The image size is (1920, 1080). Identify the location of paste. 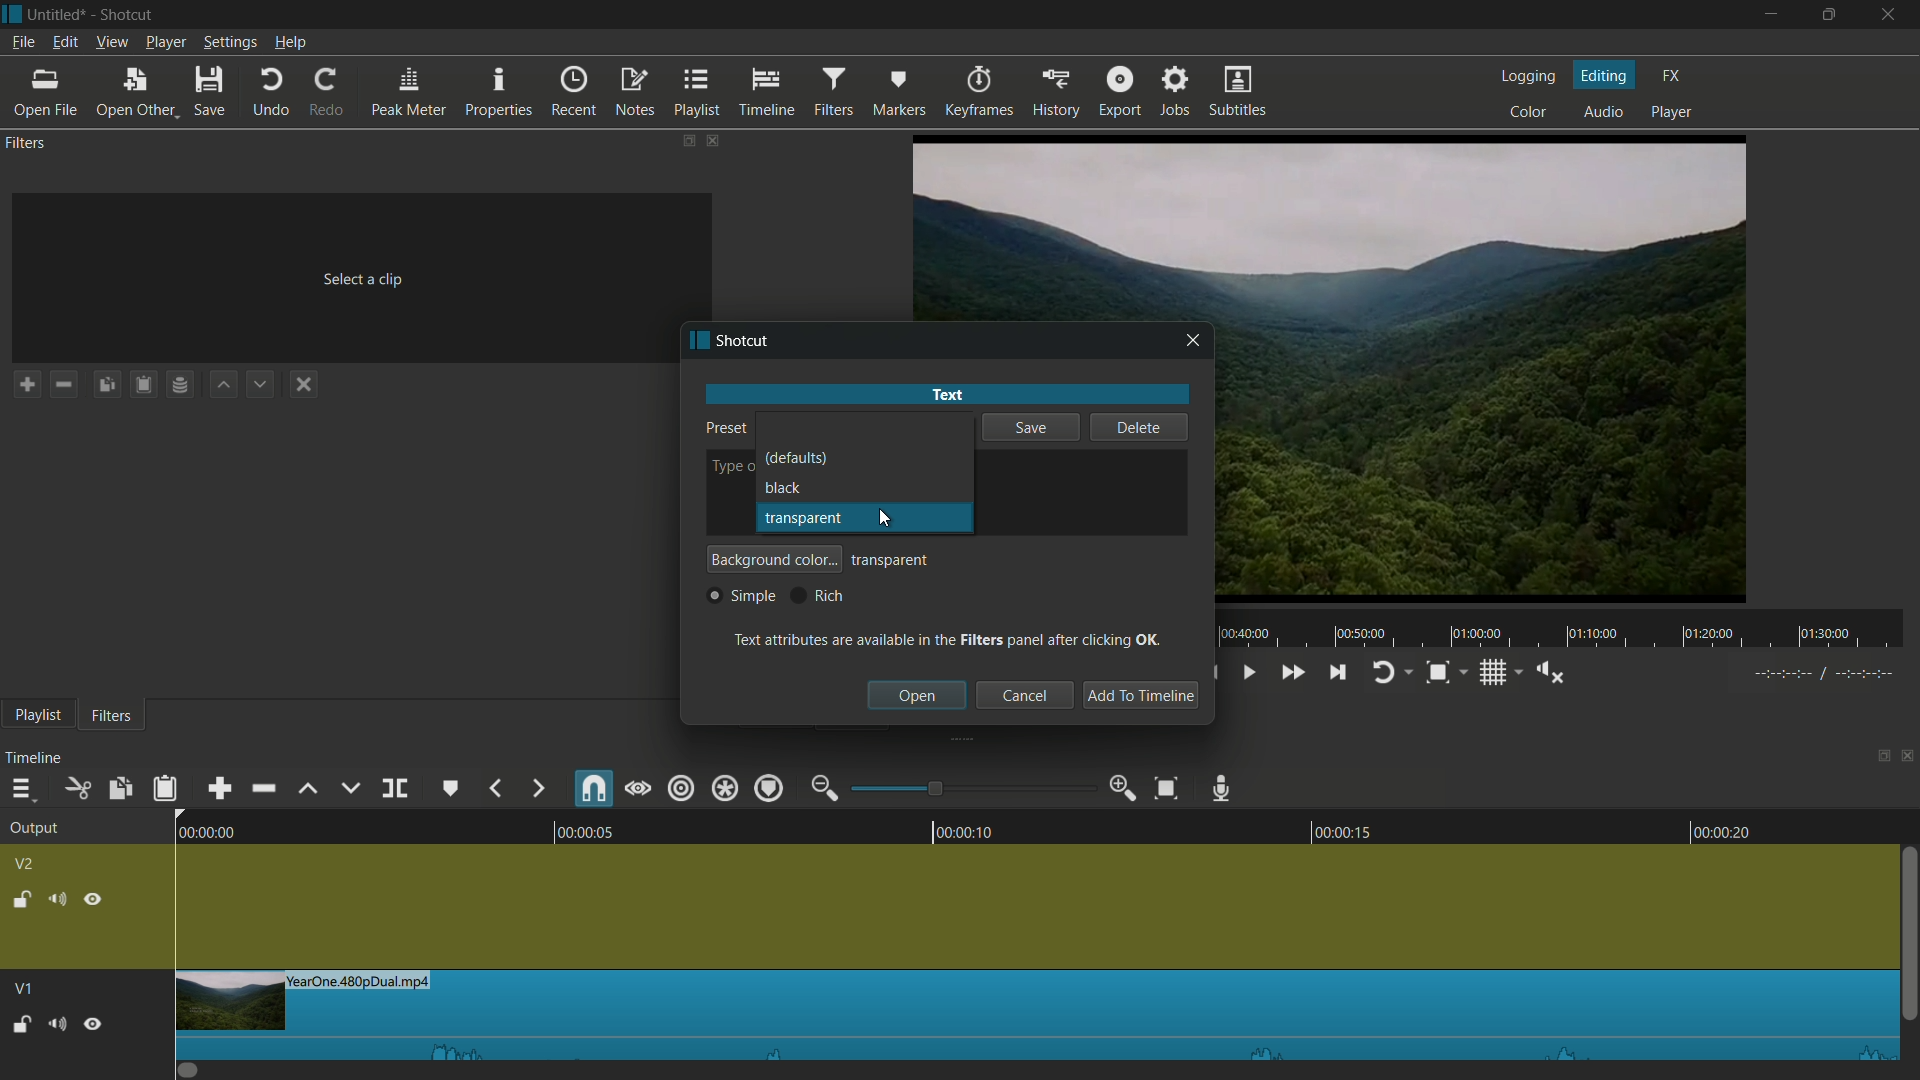
(164, 787).